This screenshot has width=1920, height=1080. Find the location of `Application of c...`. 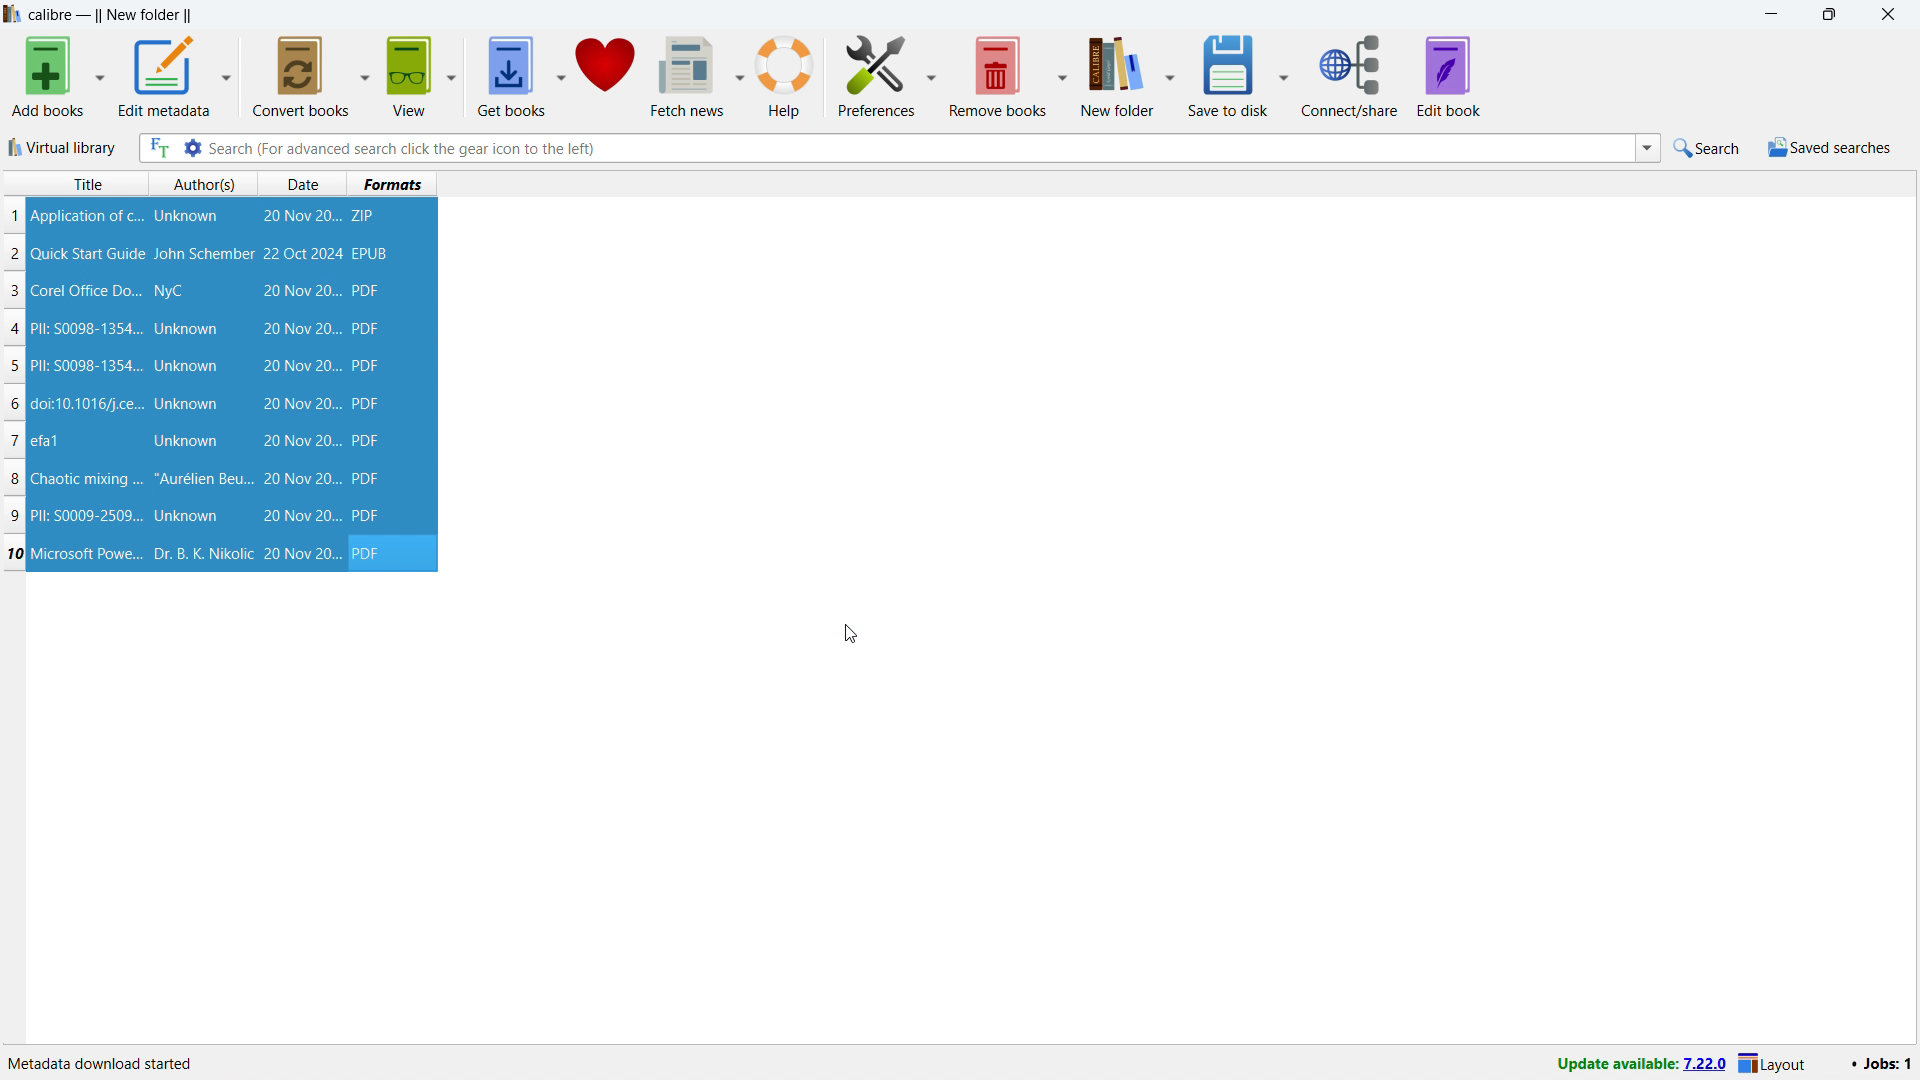

Application of c... is located at coordinates (85, 216).